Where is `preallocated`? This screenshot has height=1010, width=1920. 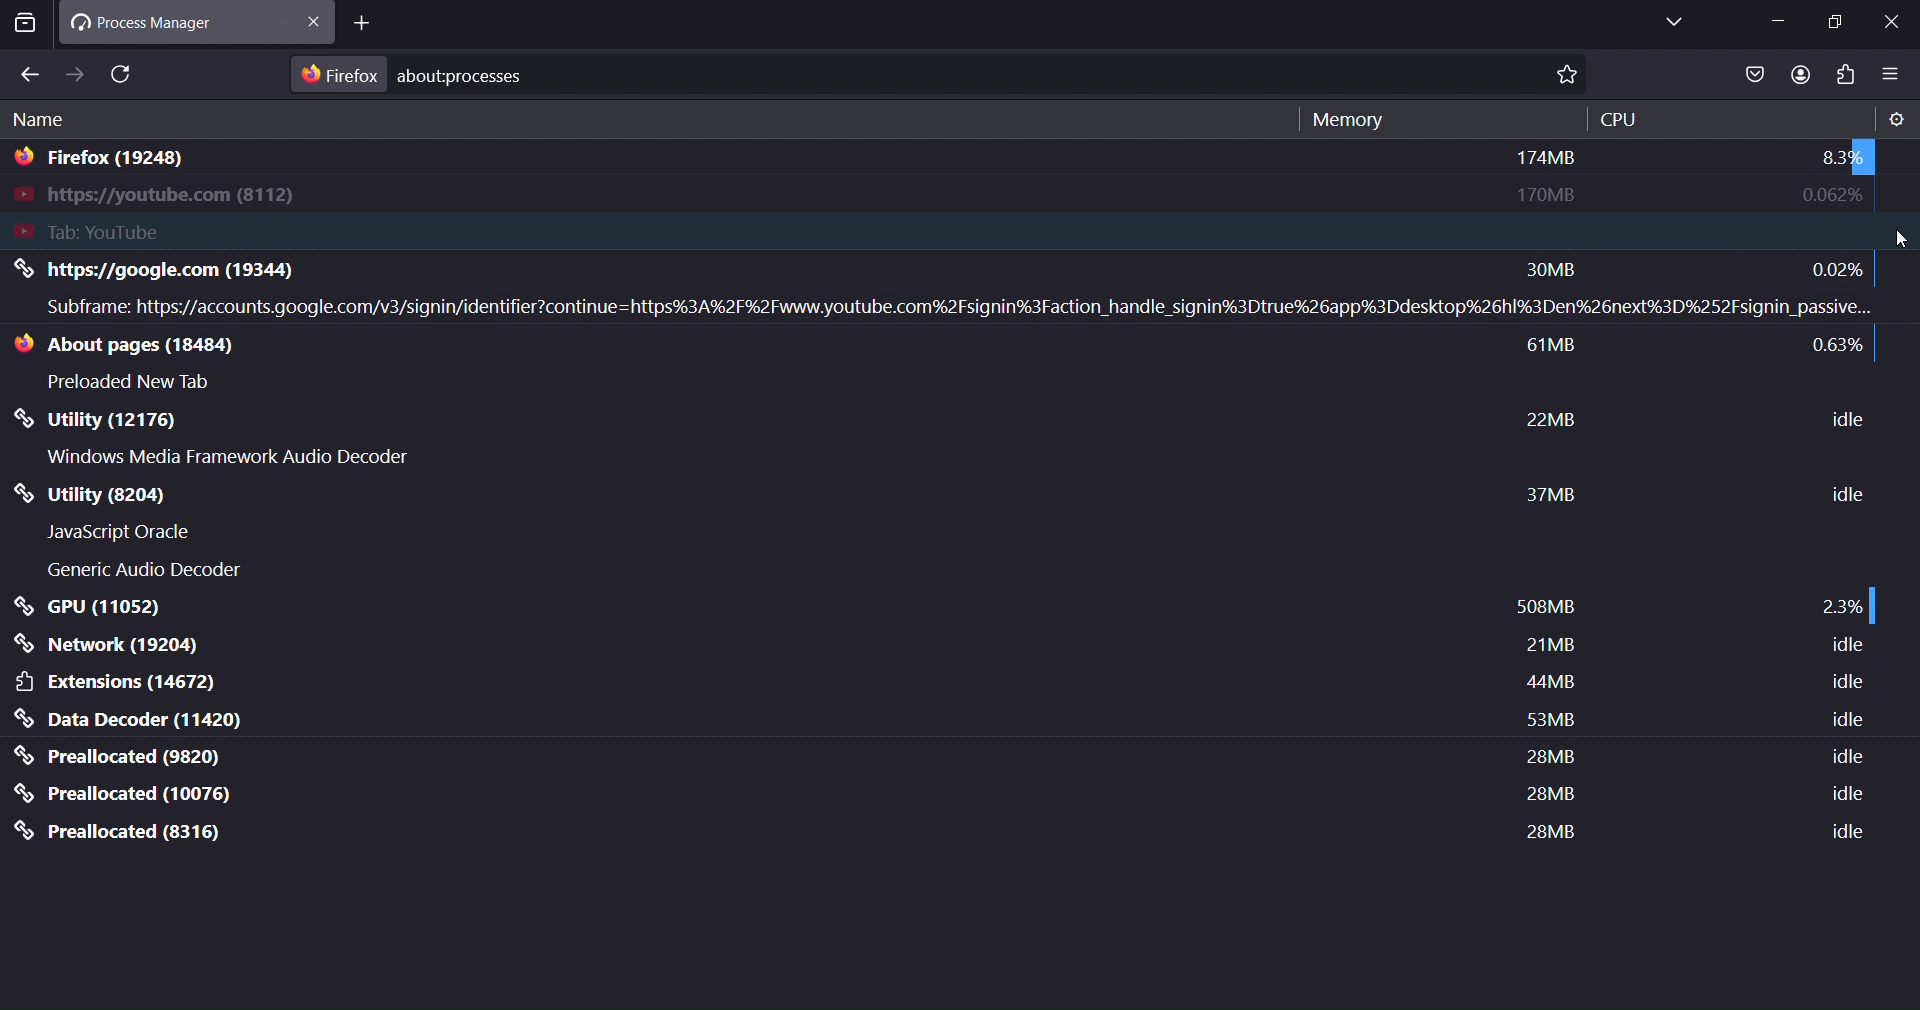
preallocated is located at coordinates (128, 794).